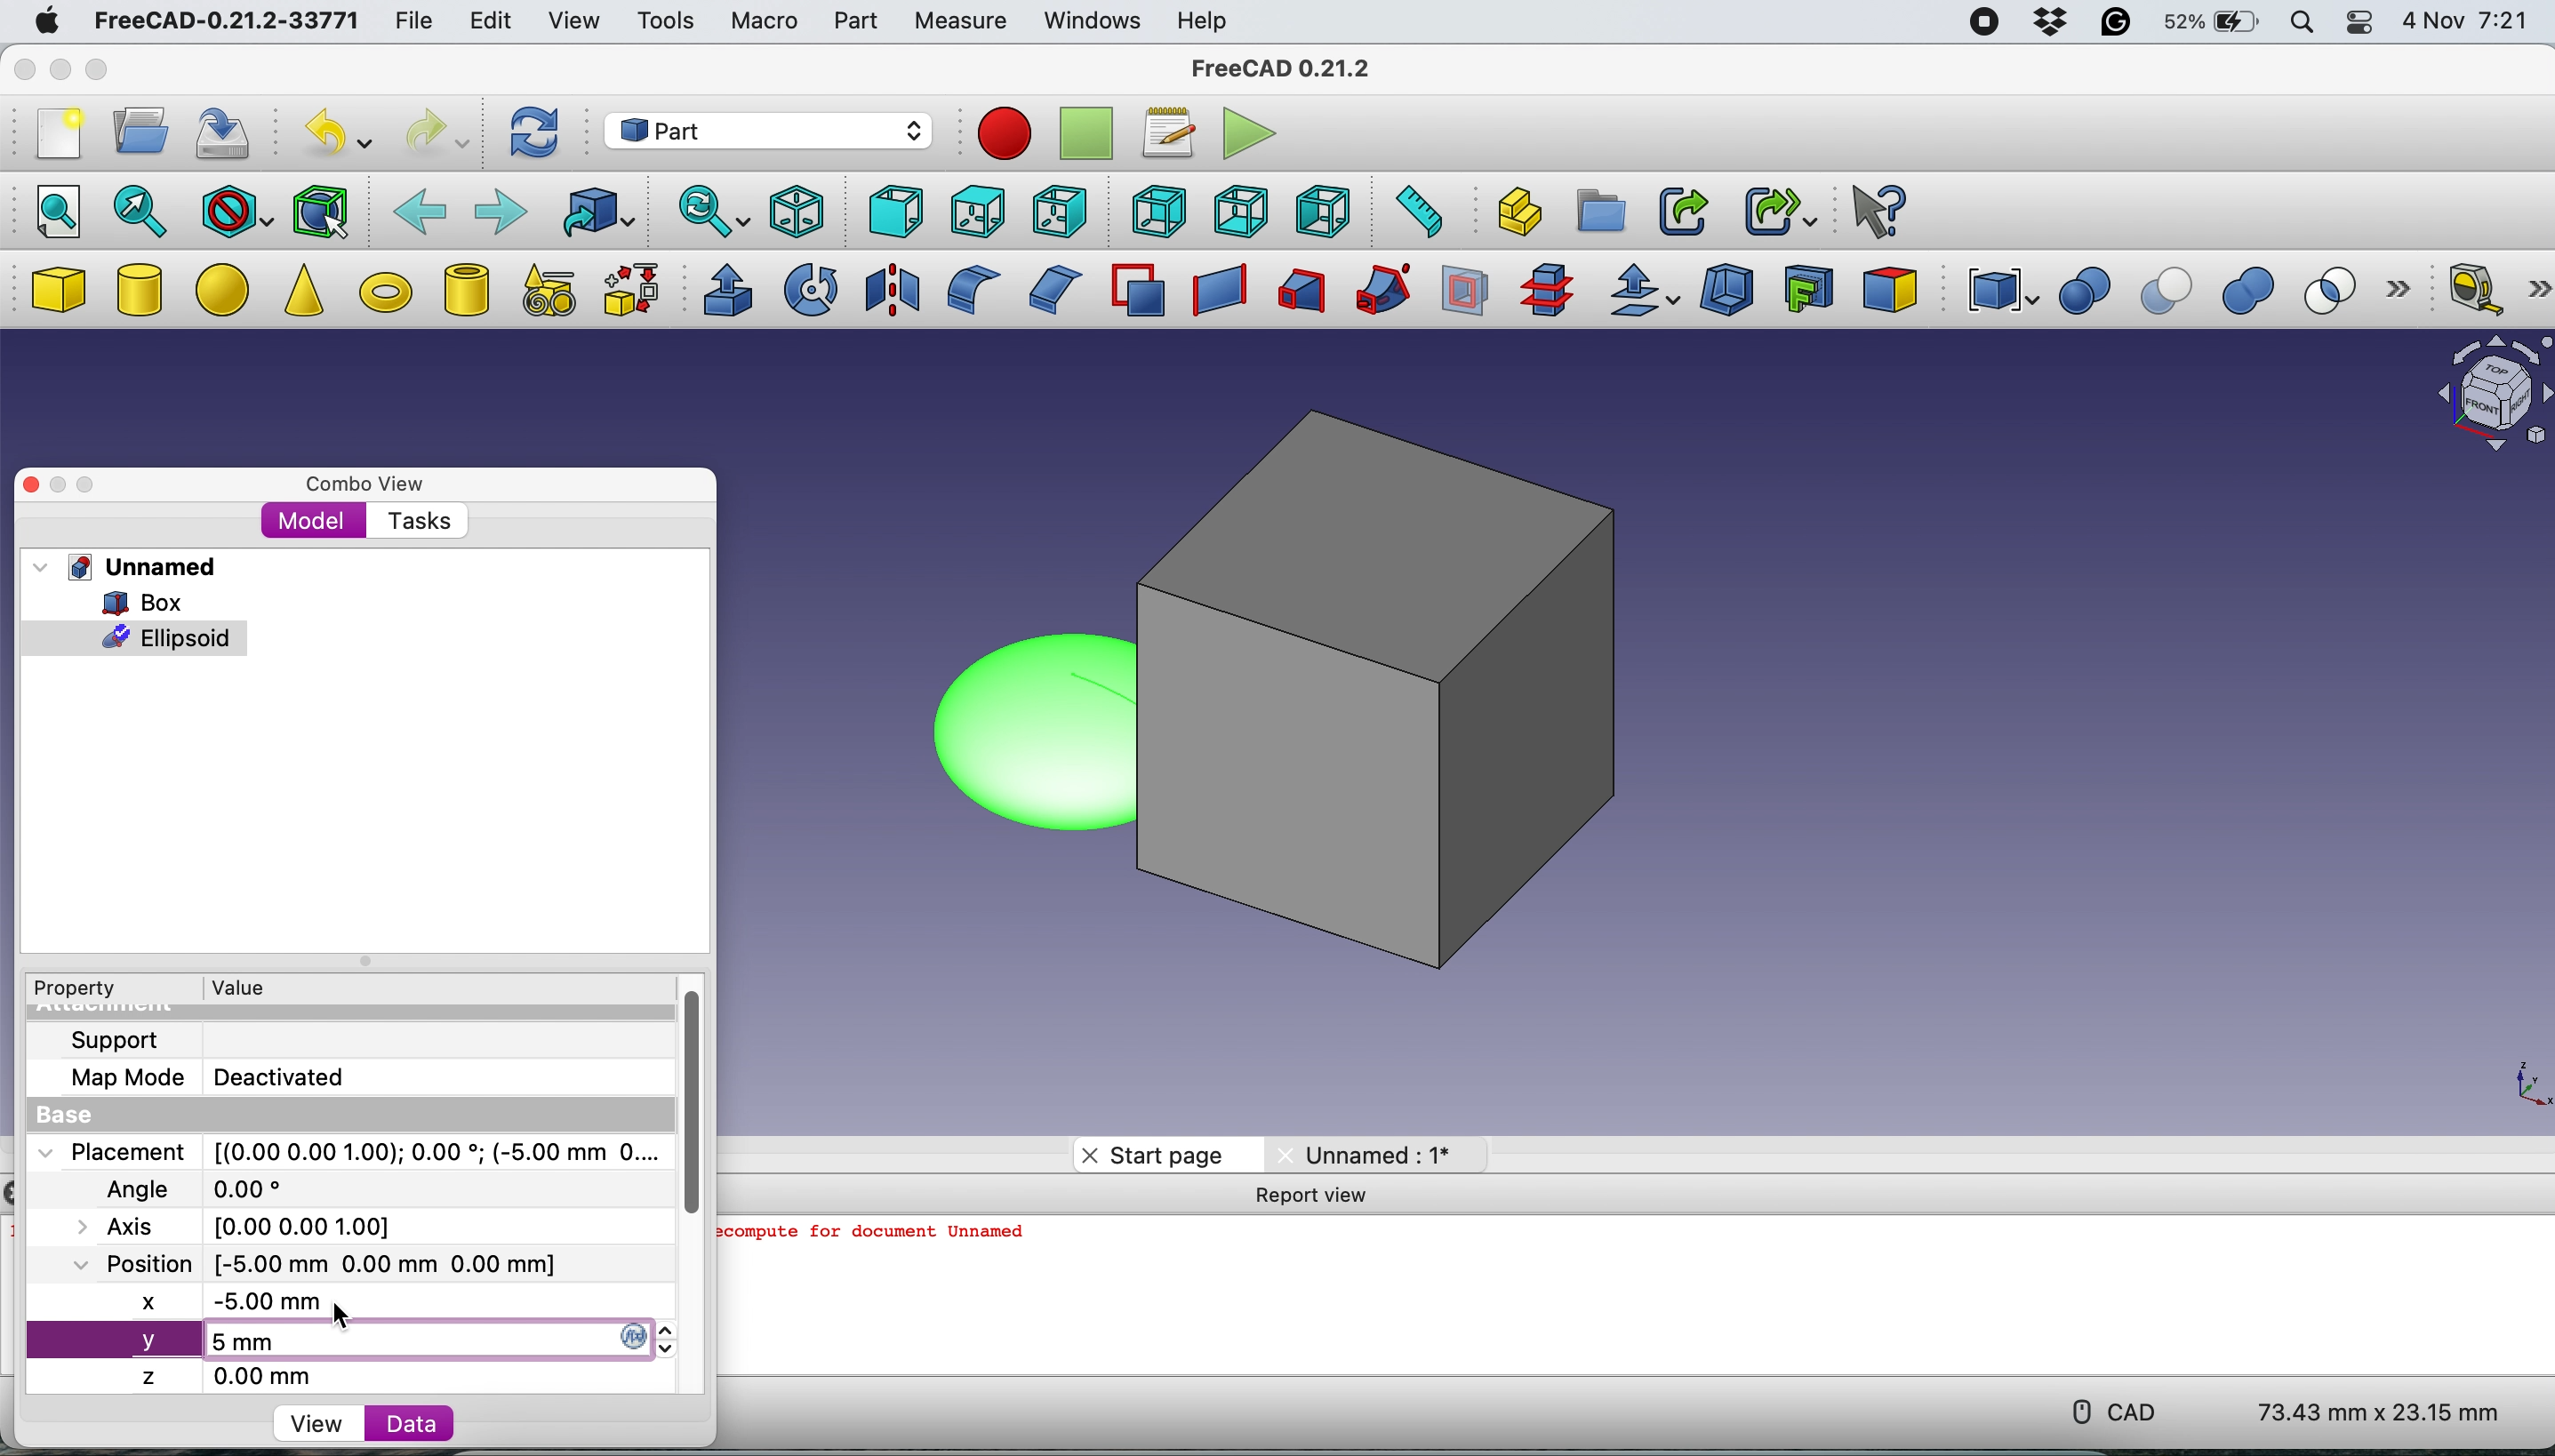 The height and width of the screenshot is (1456, 2555). Describe the element at coordinates (1051, 288) in the screenshot. I see `chamfer` at that location.